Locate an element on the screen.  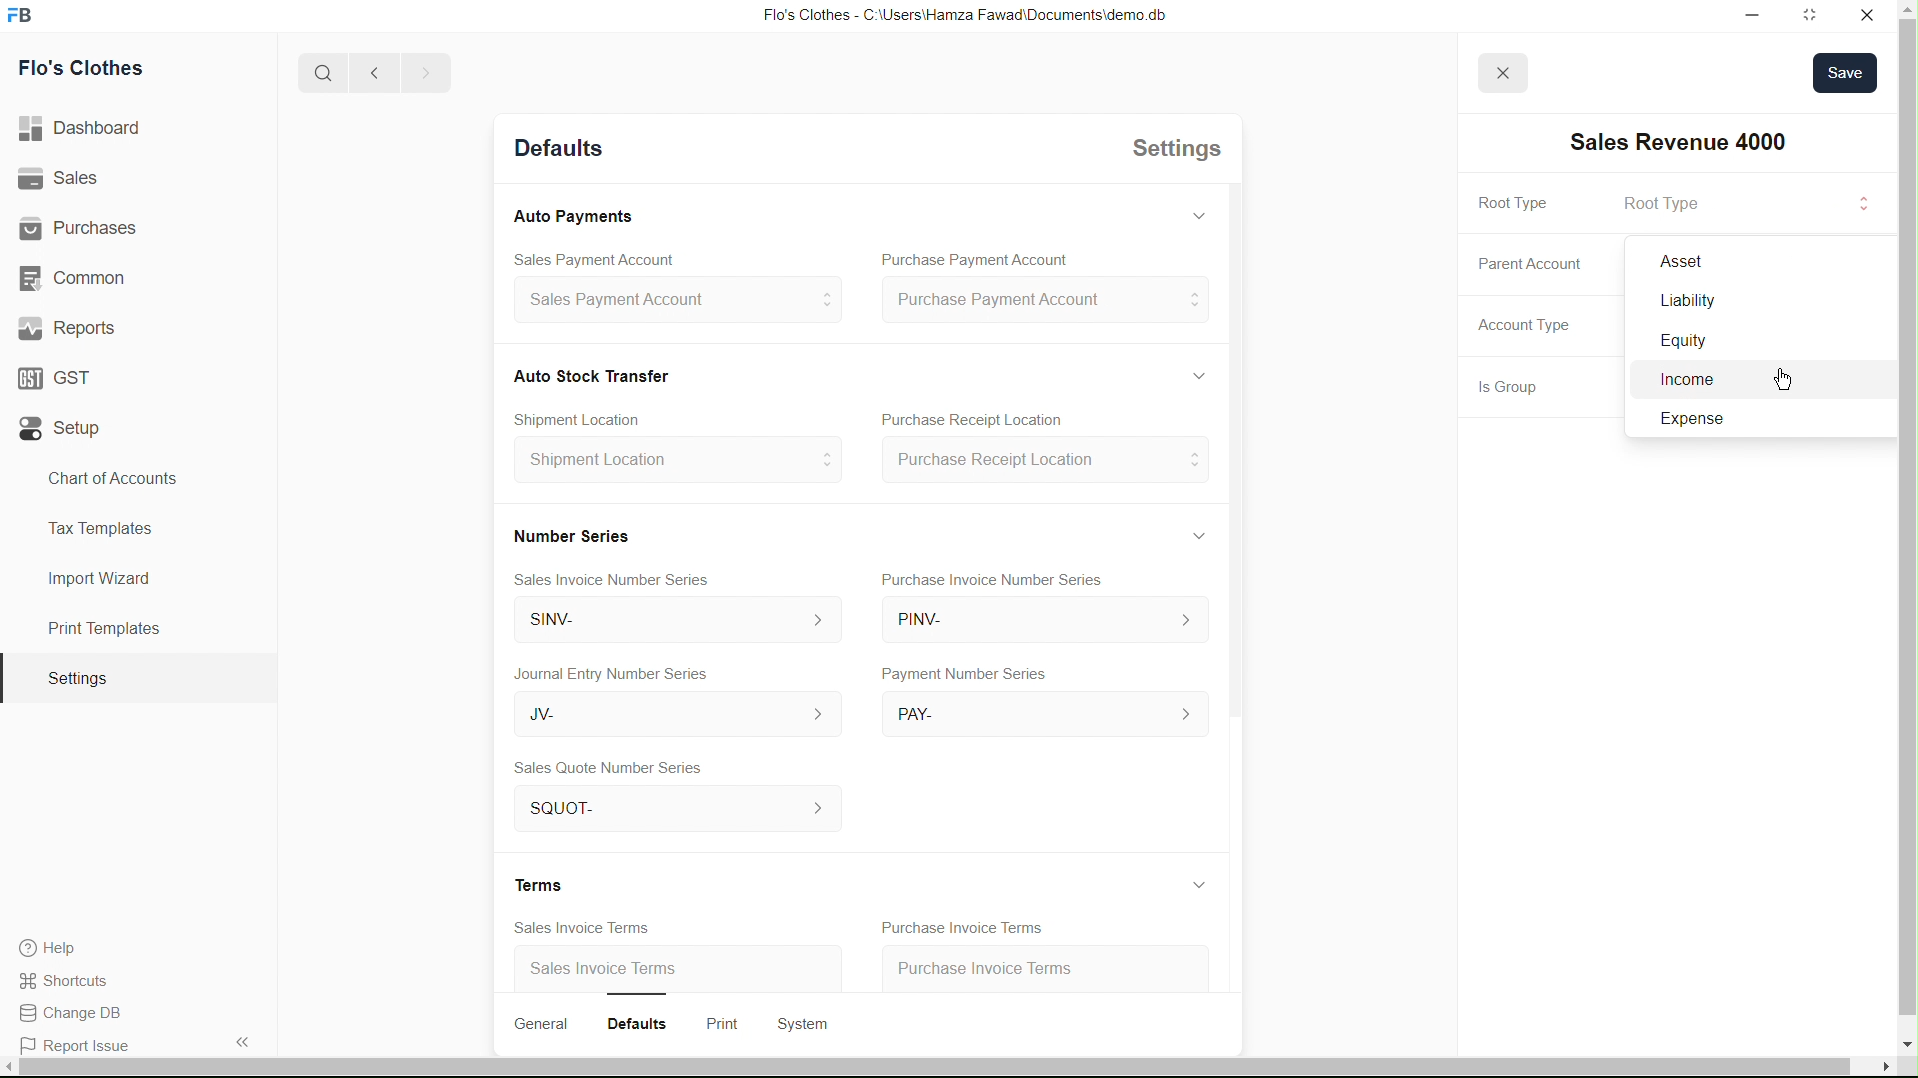
Flo's Clothes is located at coordinates (90, 71).